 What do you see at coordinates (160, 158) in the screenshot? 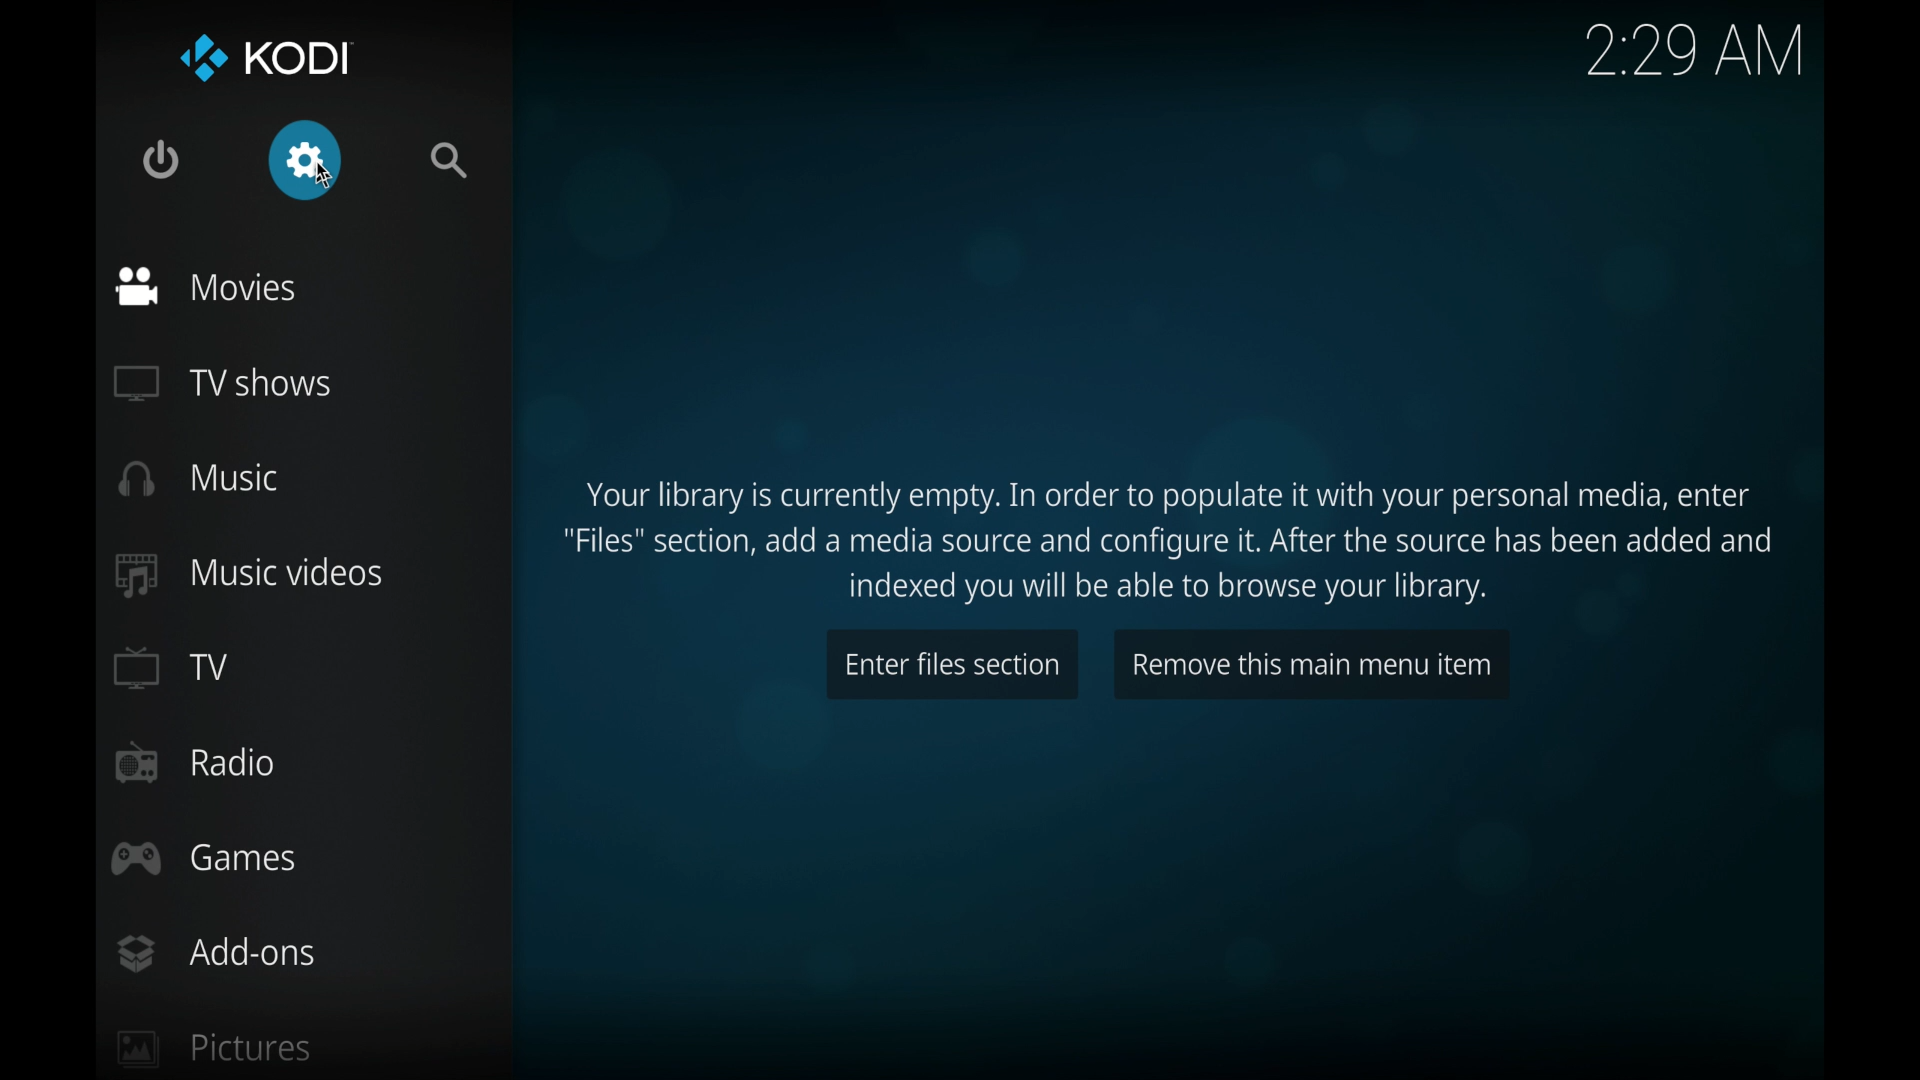
I see `quit kodi` at bounding box center [160, 158].